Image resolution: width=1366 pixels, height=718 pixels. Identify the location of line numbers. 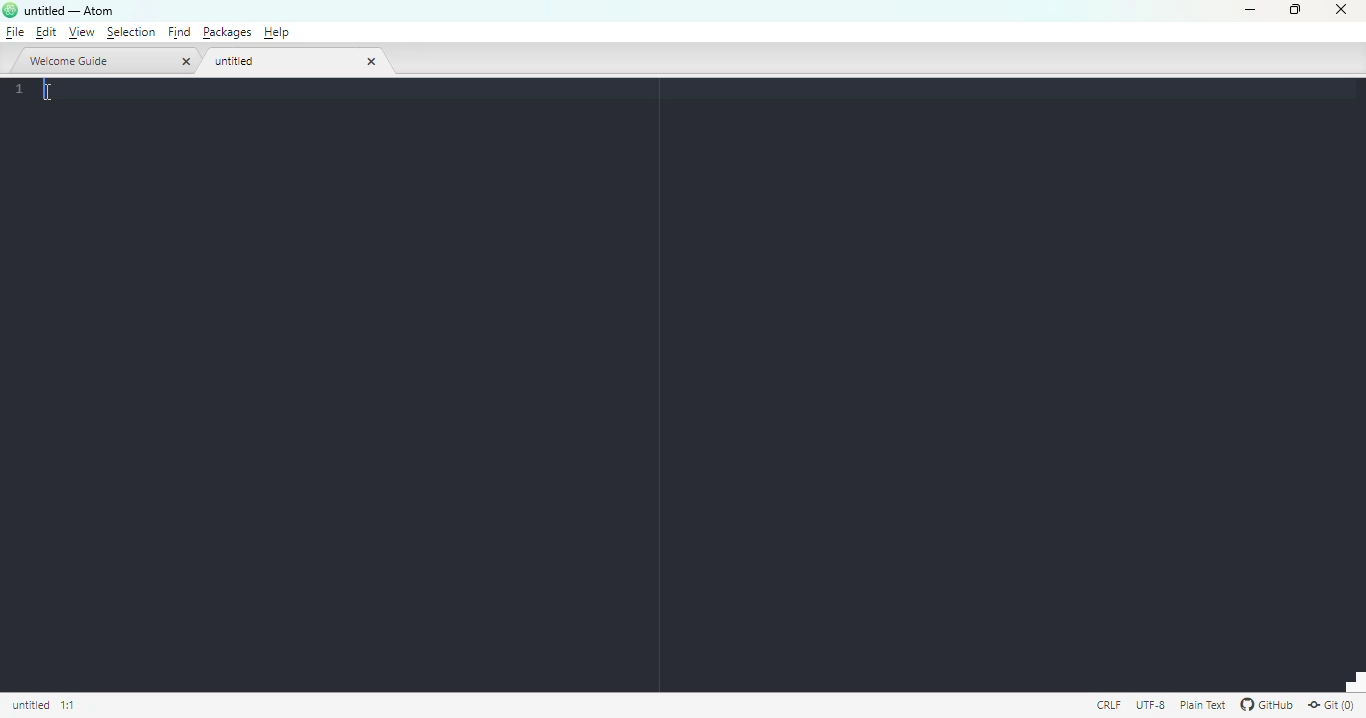
(18, 89).